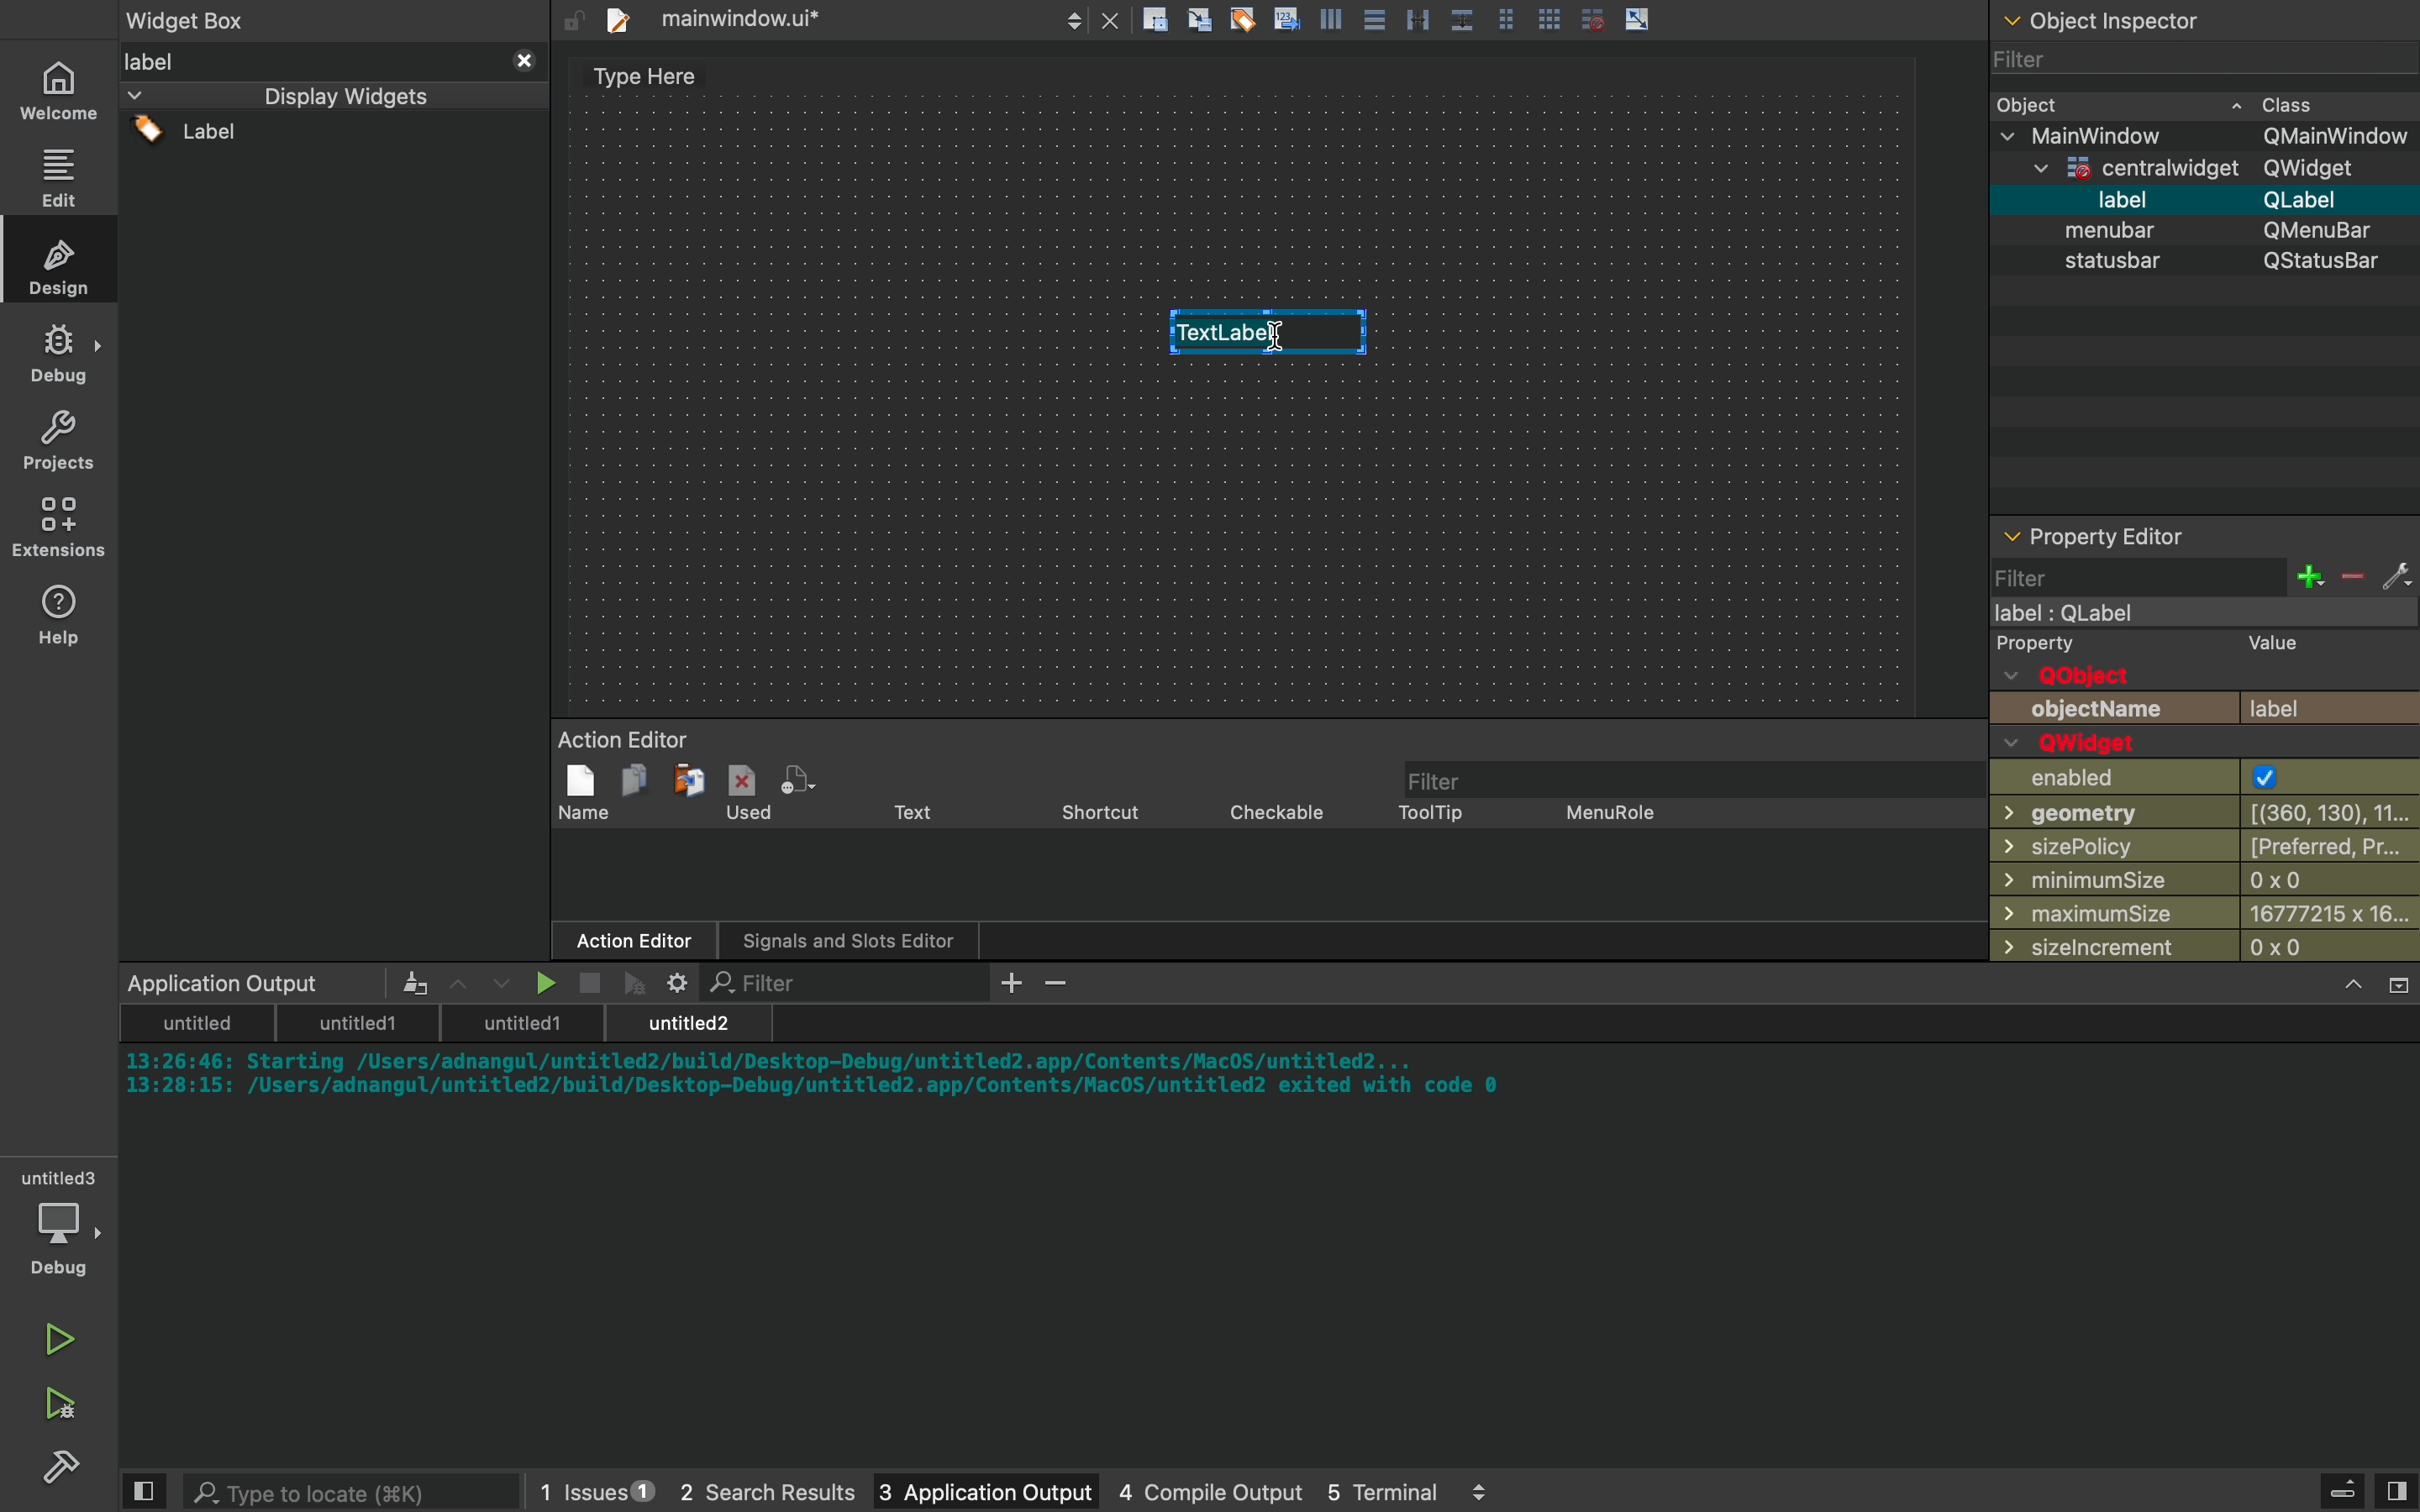 The image size is (2420, 1512). Describe the element at coordinates (60, 613) in the screenshot. I see `help` at that location.